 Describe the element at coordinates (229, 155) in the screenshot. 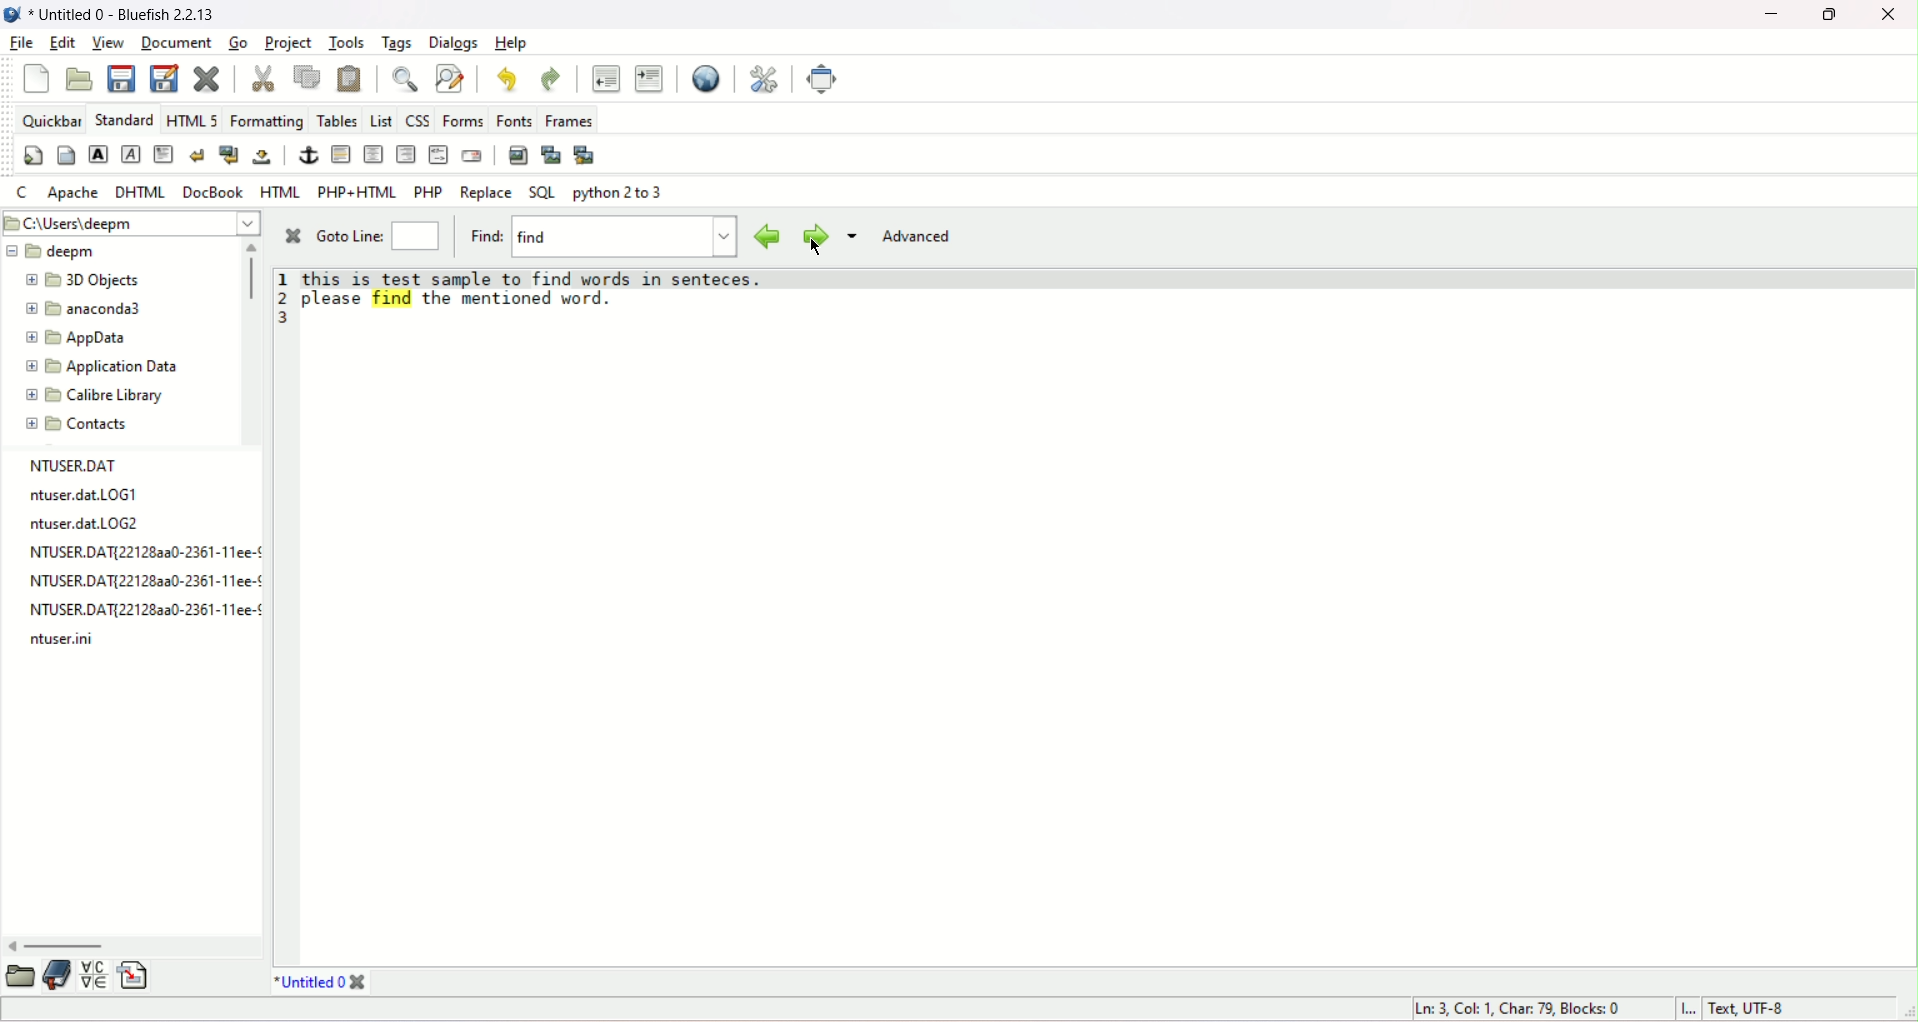

I see `break and clear` at that location.